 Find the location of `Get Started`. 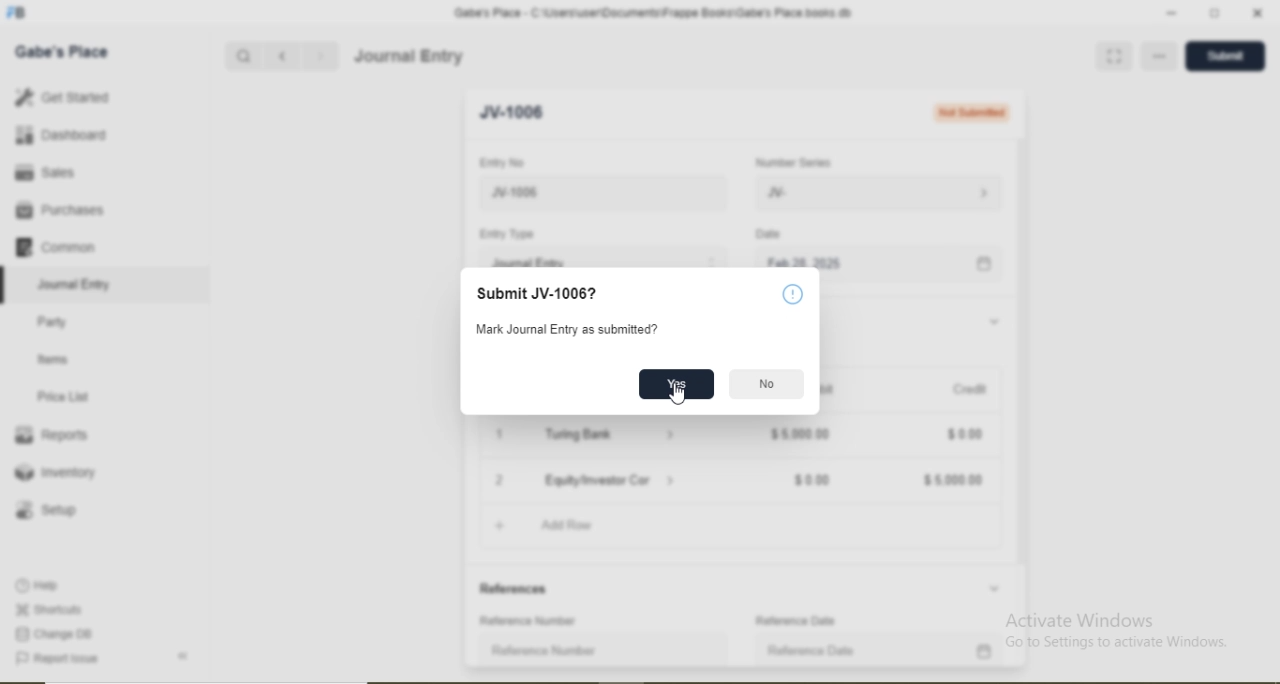

Get Started is located at coordinates (61, 96).